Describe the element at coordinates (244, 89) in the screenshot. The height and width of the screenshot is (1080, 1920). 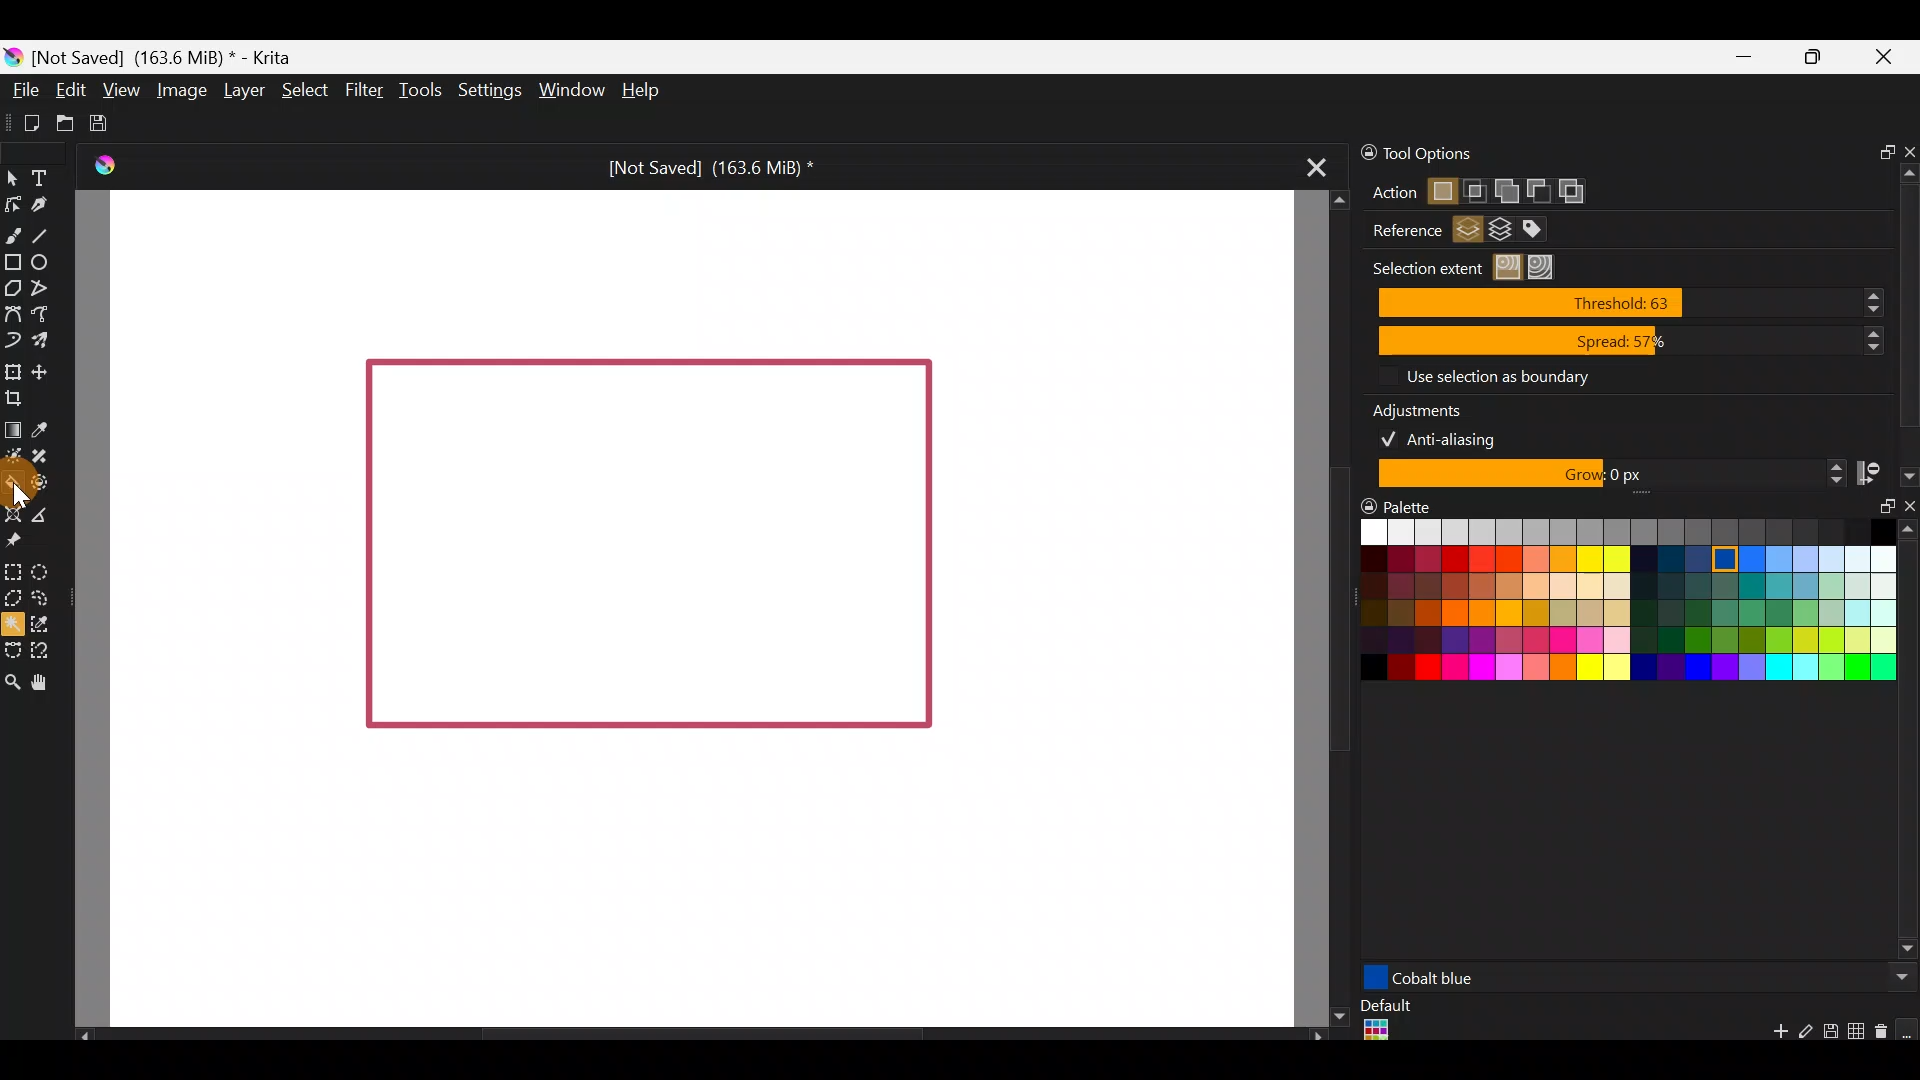
I see `Layer` at that location.